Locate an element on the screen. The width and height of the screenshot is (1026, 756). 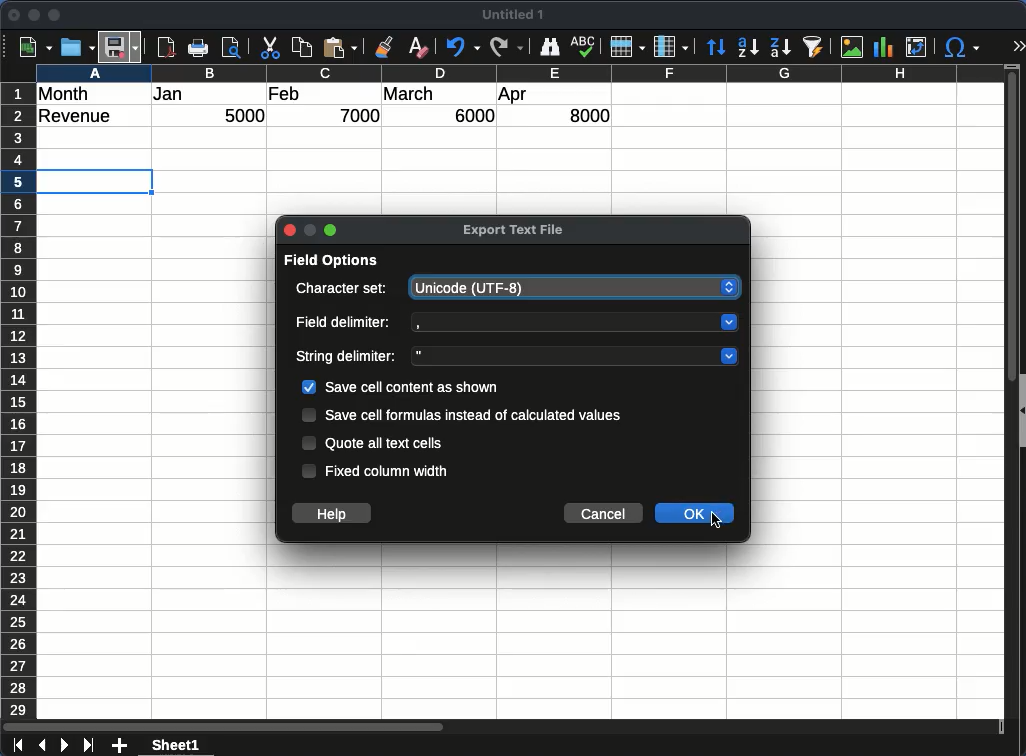
minimize is located at coordinates (35, 15).